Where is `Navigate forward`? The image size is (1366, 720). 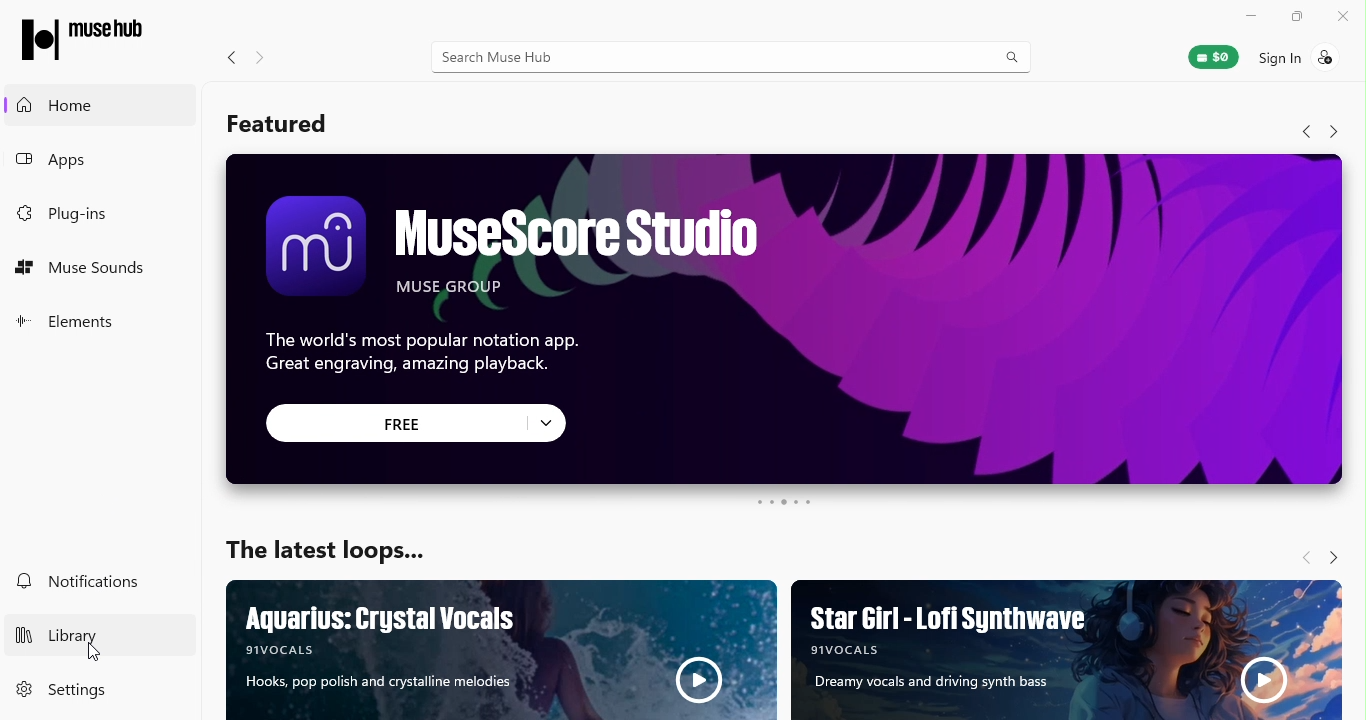 Navigate forward is located at coordinates (1337, 130).